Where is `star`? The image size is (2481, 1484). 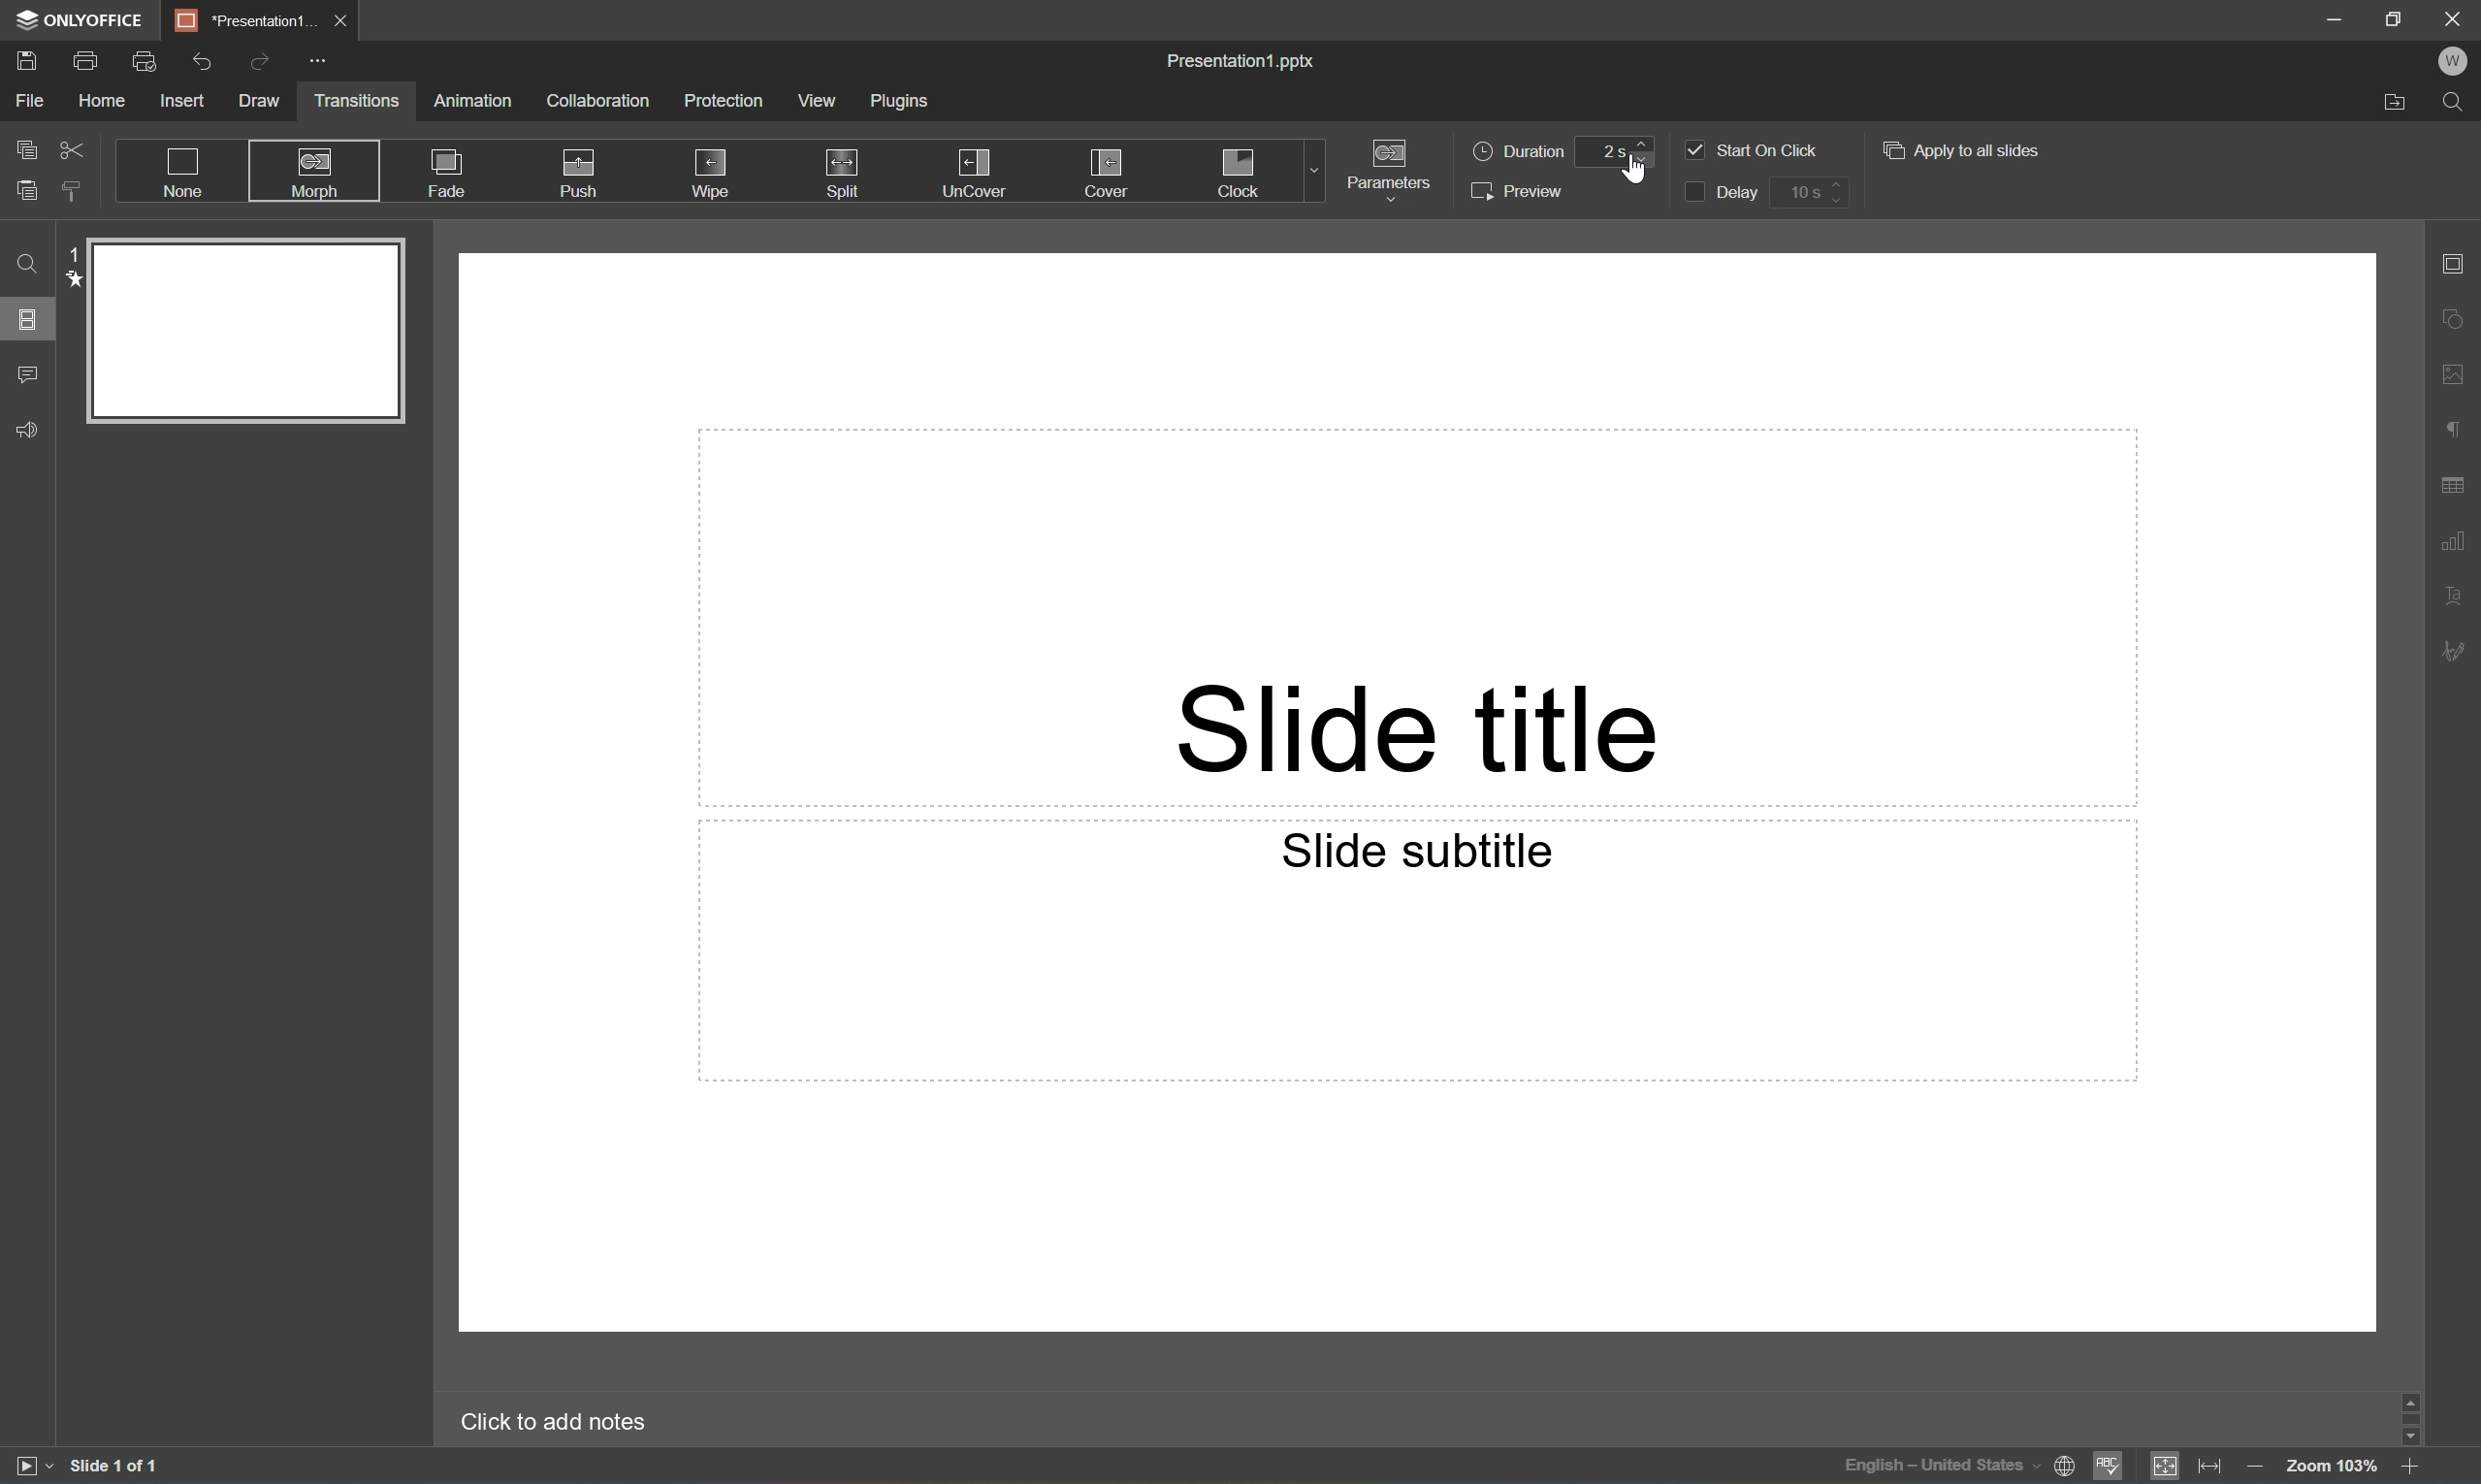
star is located at coordinates (74, 281).